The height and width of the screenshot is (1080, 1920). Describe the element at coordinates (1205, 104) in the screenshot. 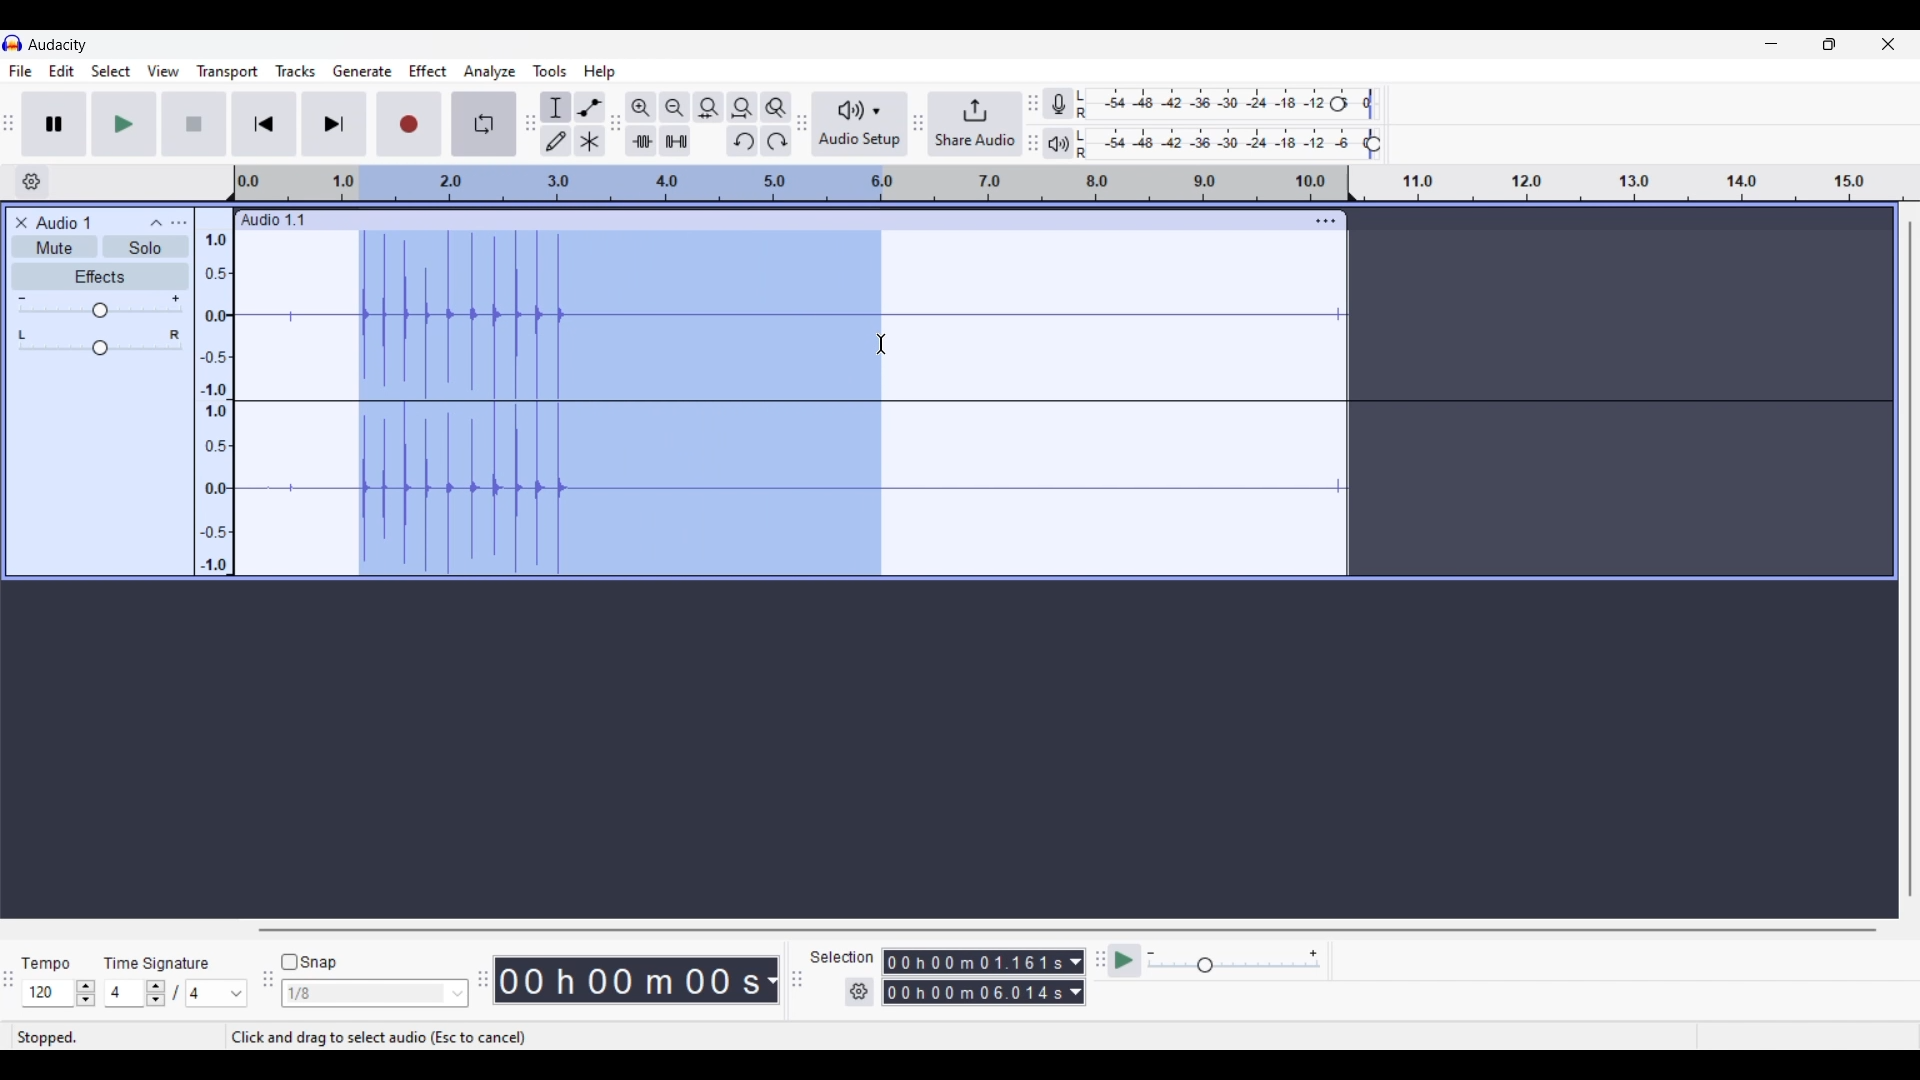

I see `Recording level` at that location.